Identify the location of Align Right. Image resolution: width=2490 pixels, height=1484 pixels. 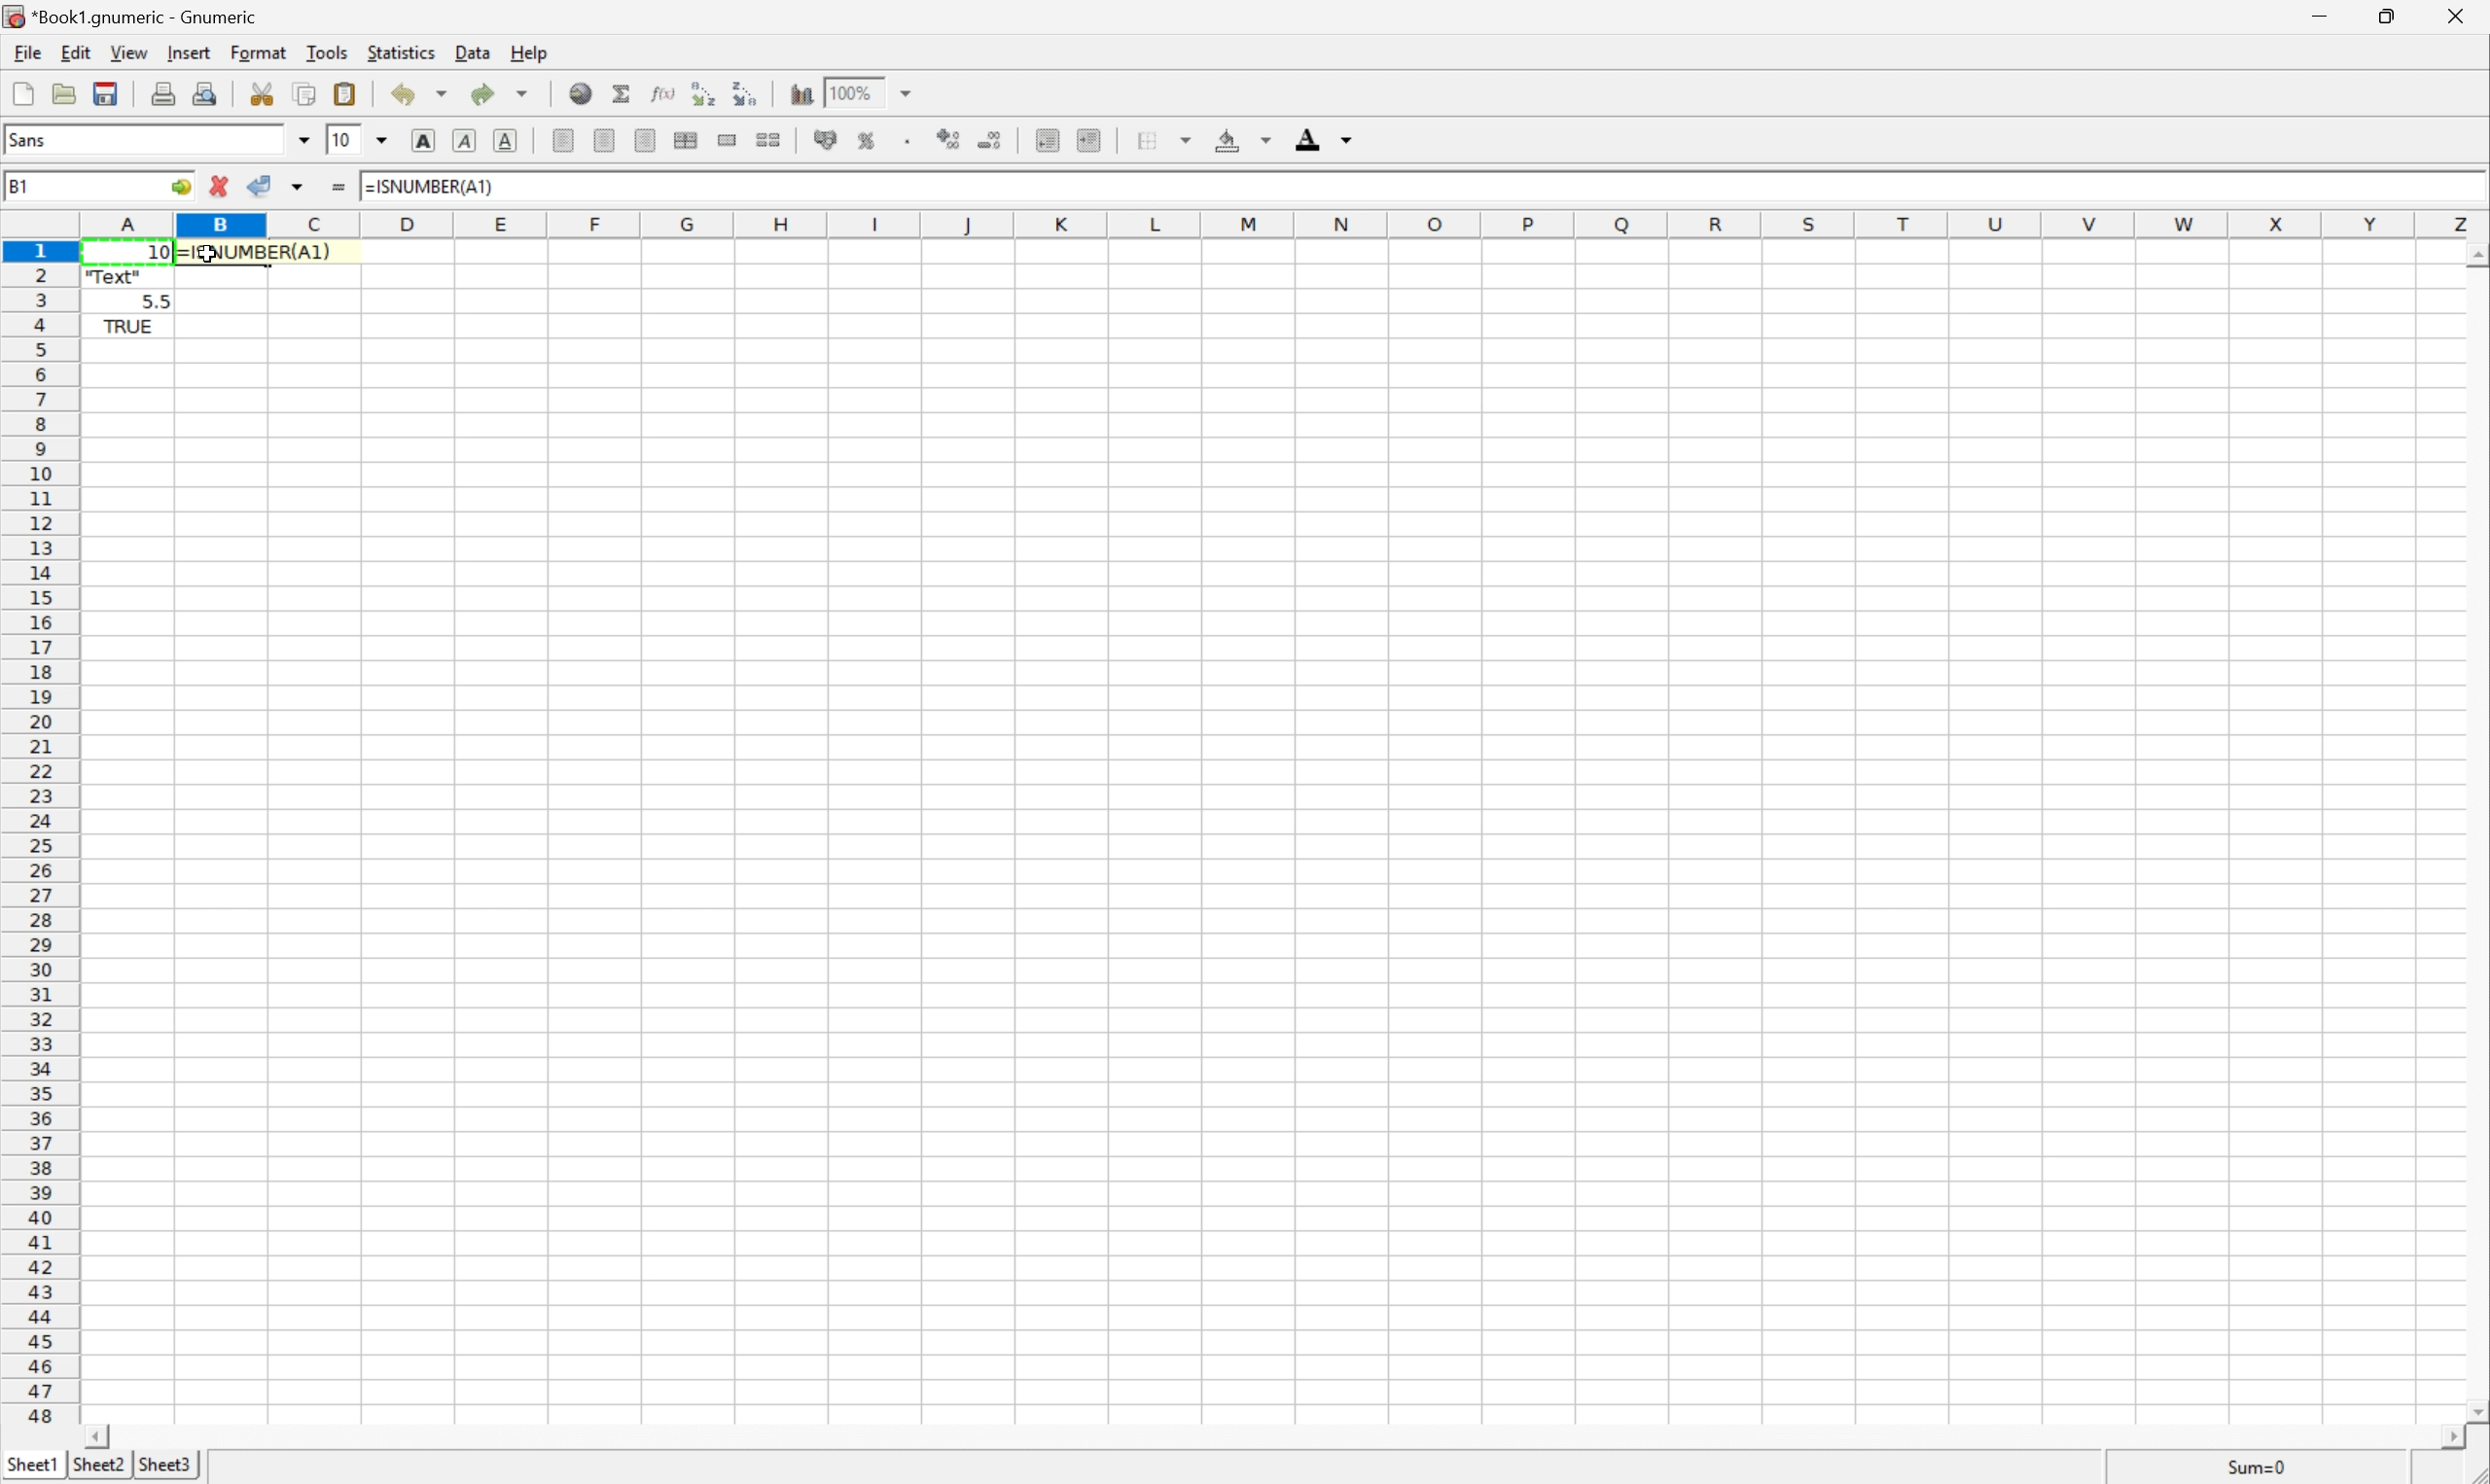
(643, 142).